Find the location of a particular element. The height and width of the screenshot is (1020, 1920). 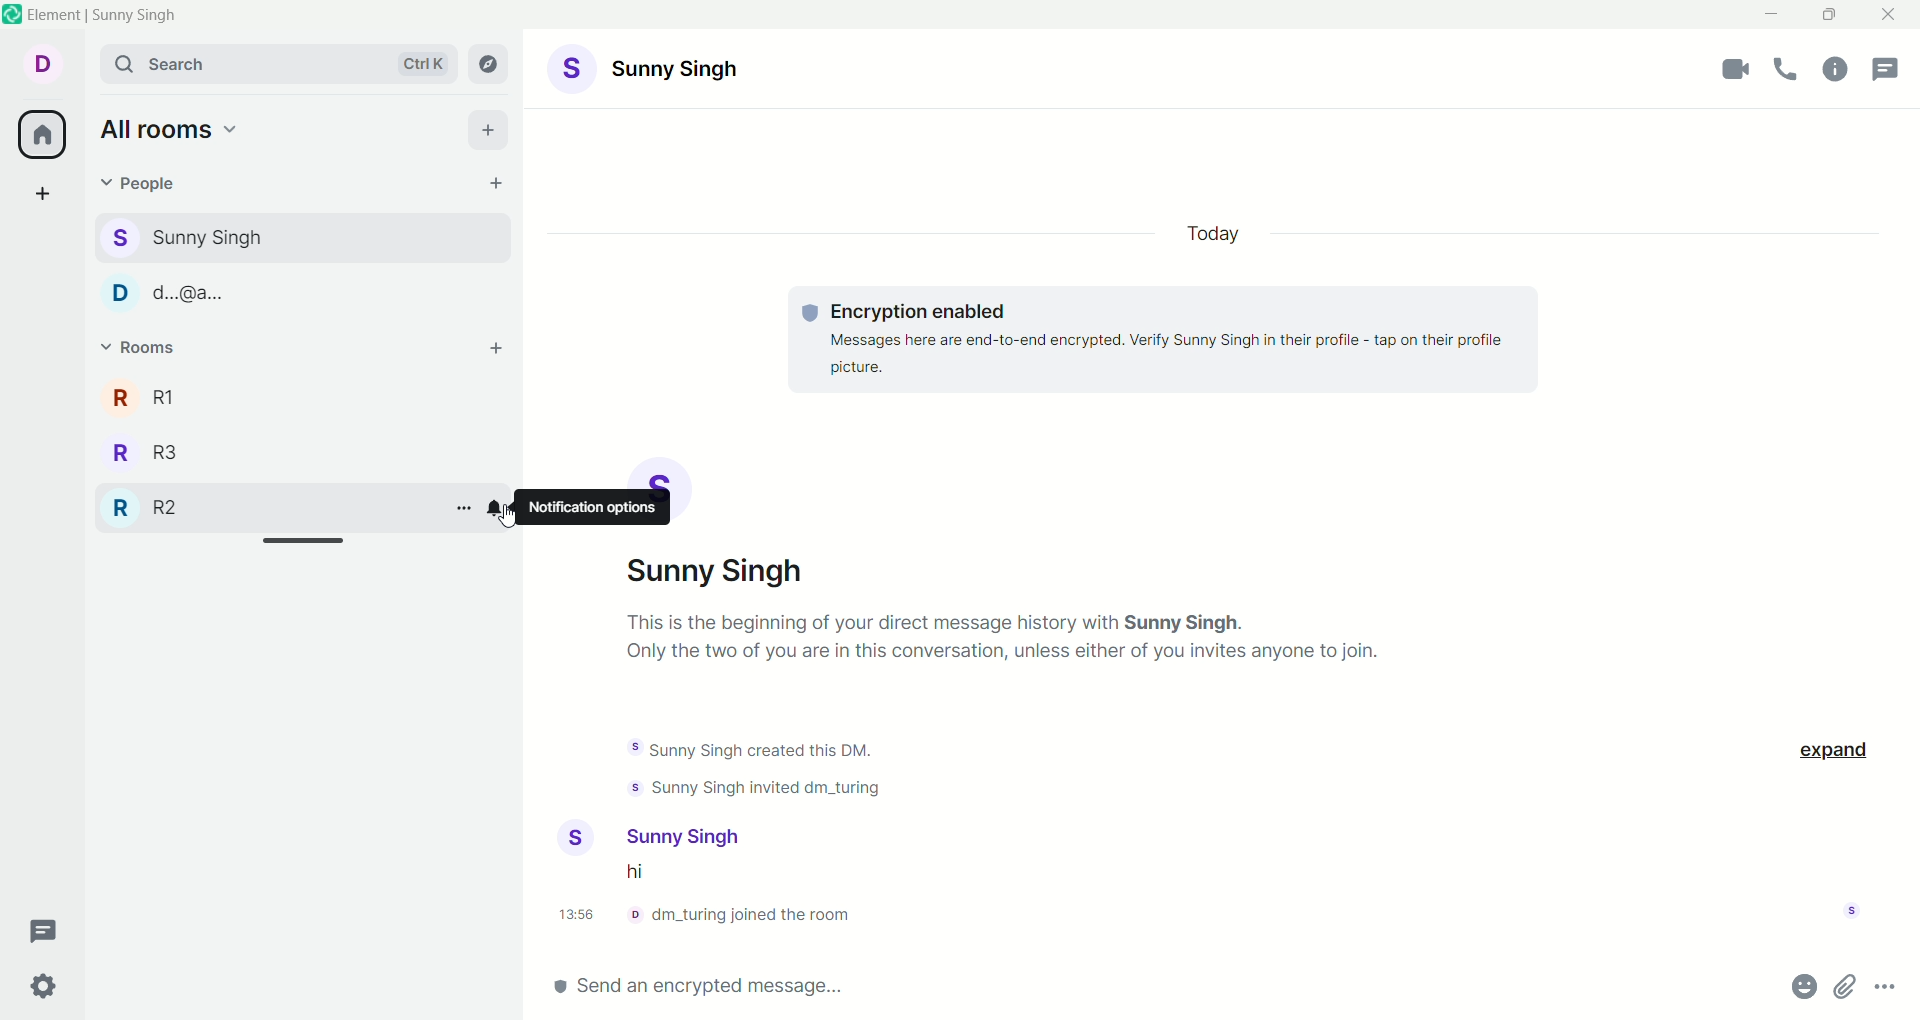

start chat is located at coordinates (491, 181).